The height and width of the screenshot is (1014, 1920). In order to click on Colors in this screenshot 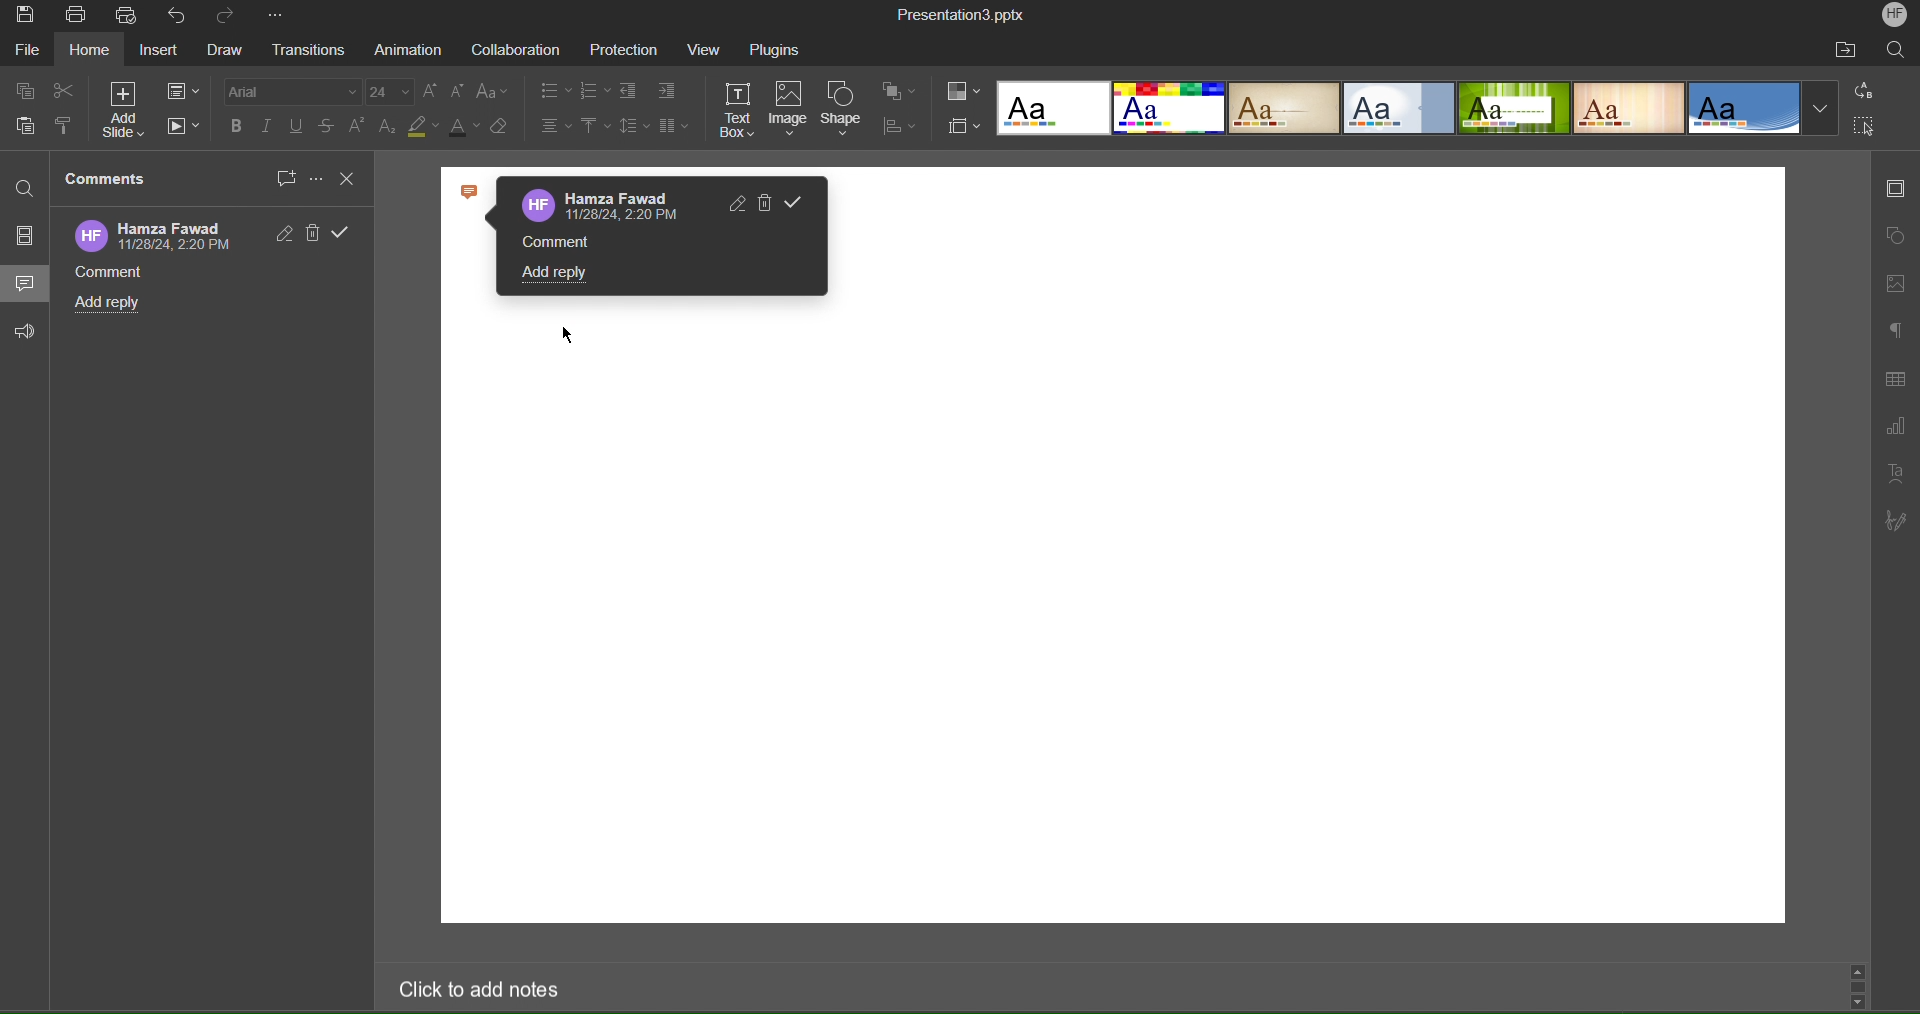, I will do `click(963, 91)`.